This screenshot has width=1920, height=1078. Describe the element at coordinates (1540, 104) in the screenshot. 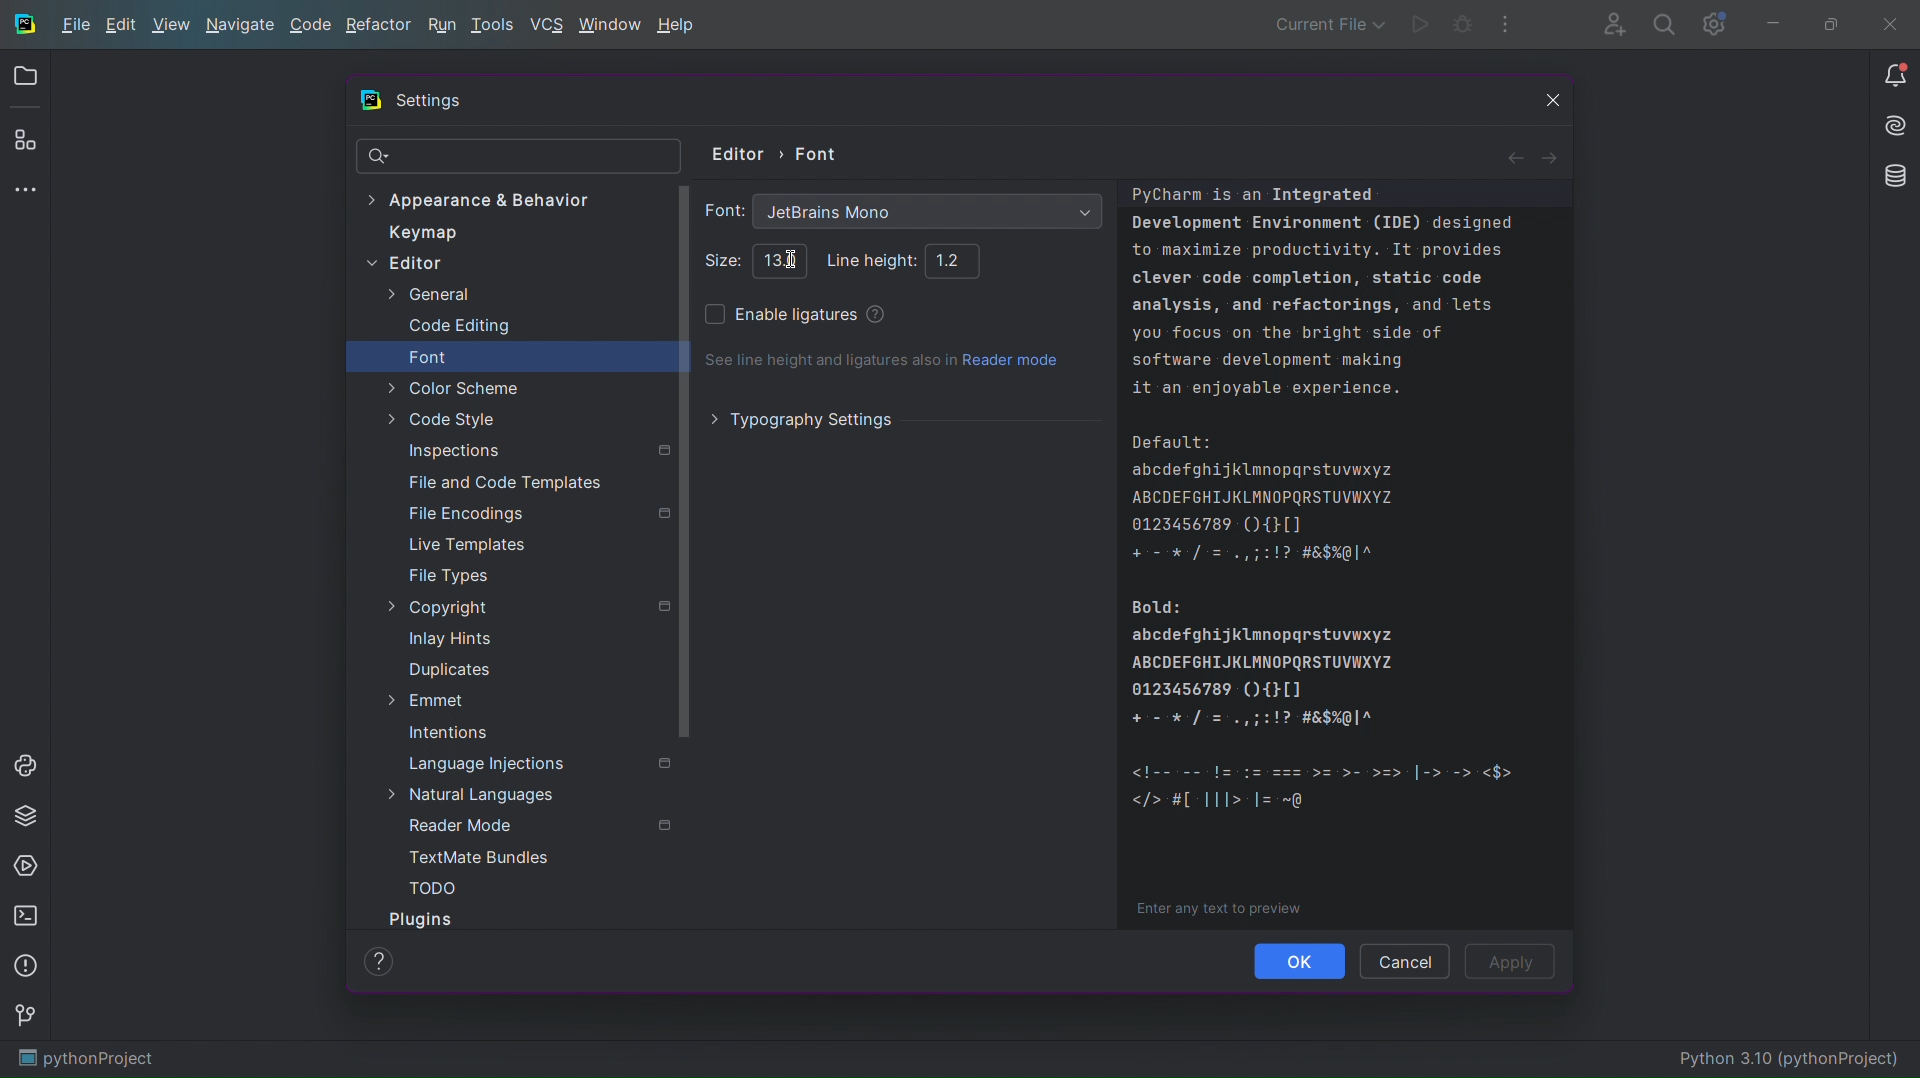

I see `Close` at that location.